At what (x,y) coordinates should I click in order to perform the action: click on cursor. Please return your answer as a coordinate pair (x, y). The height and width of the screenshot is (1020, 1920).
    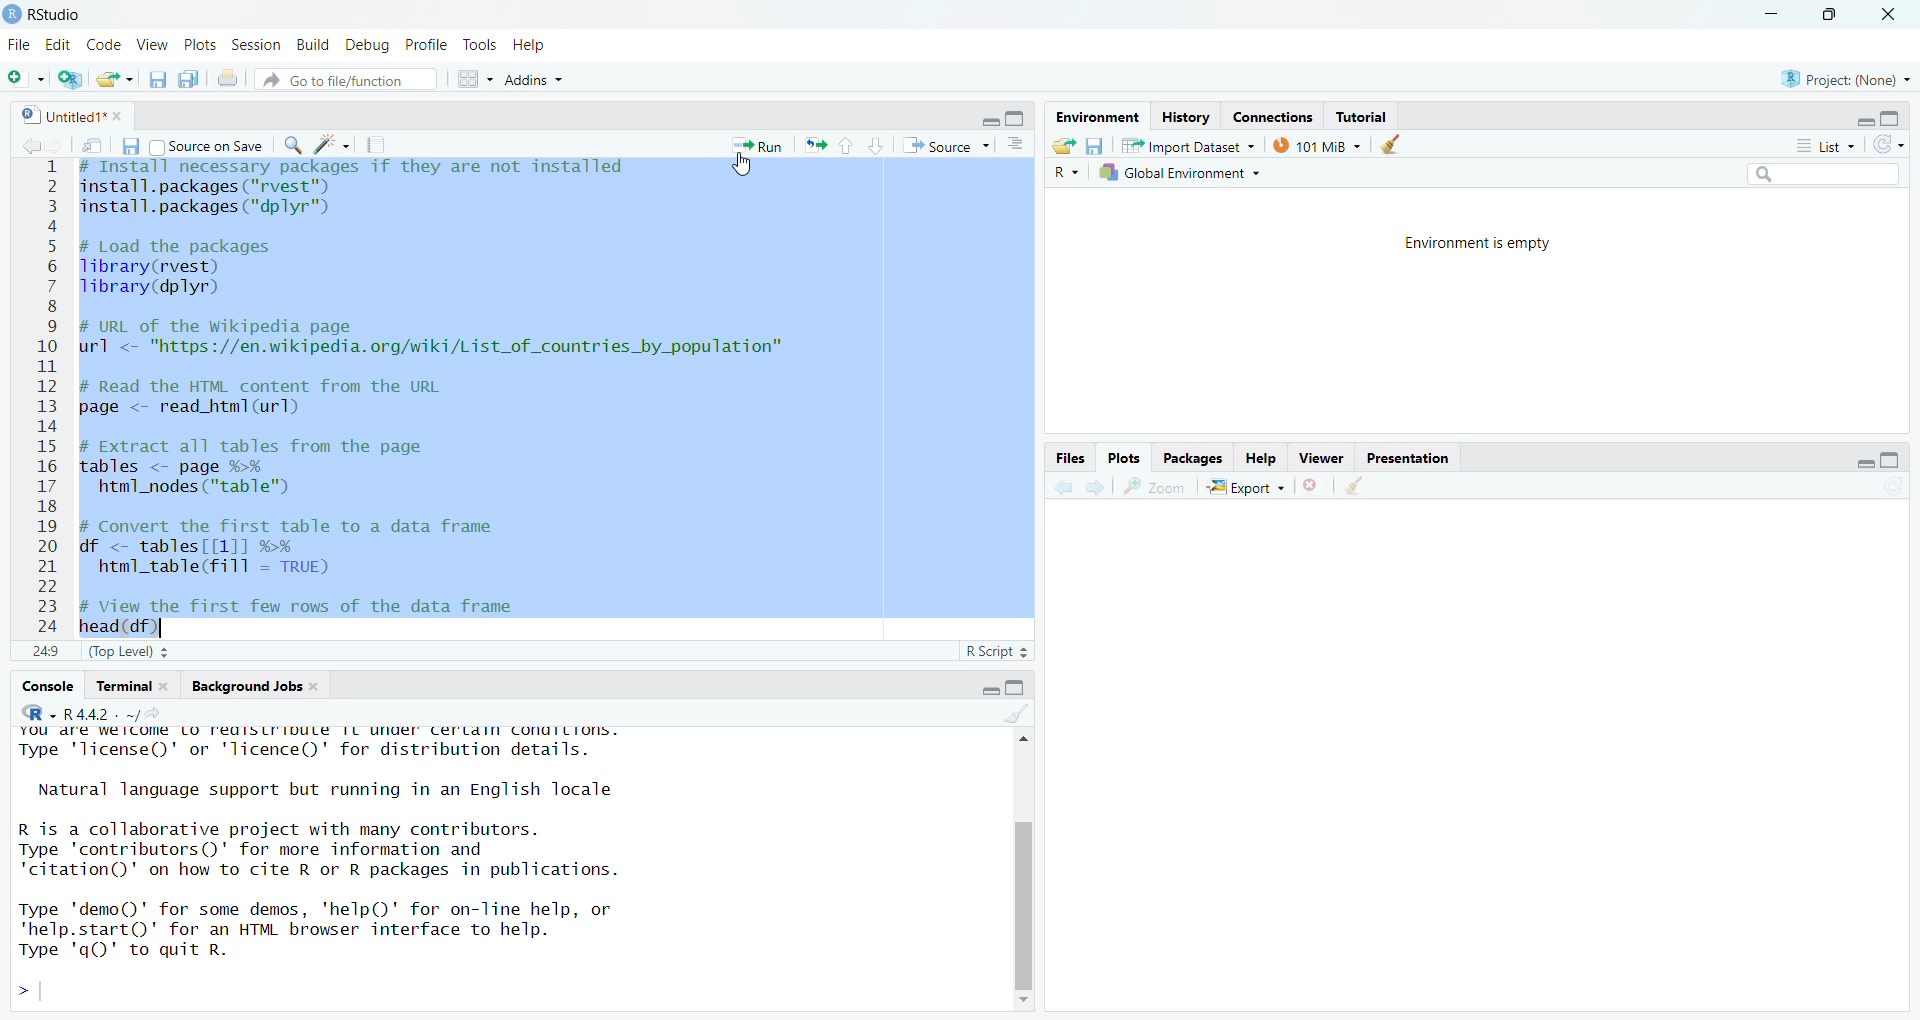
    Looking at the image, I should click on (742, 165).